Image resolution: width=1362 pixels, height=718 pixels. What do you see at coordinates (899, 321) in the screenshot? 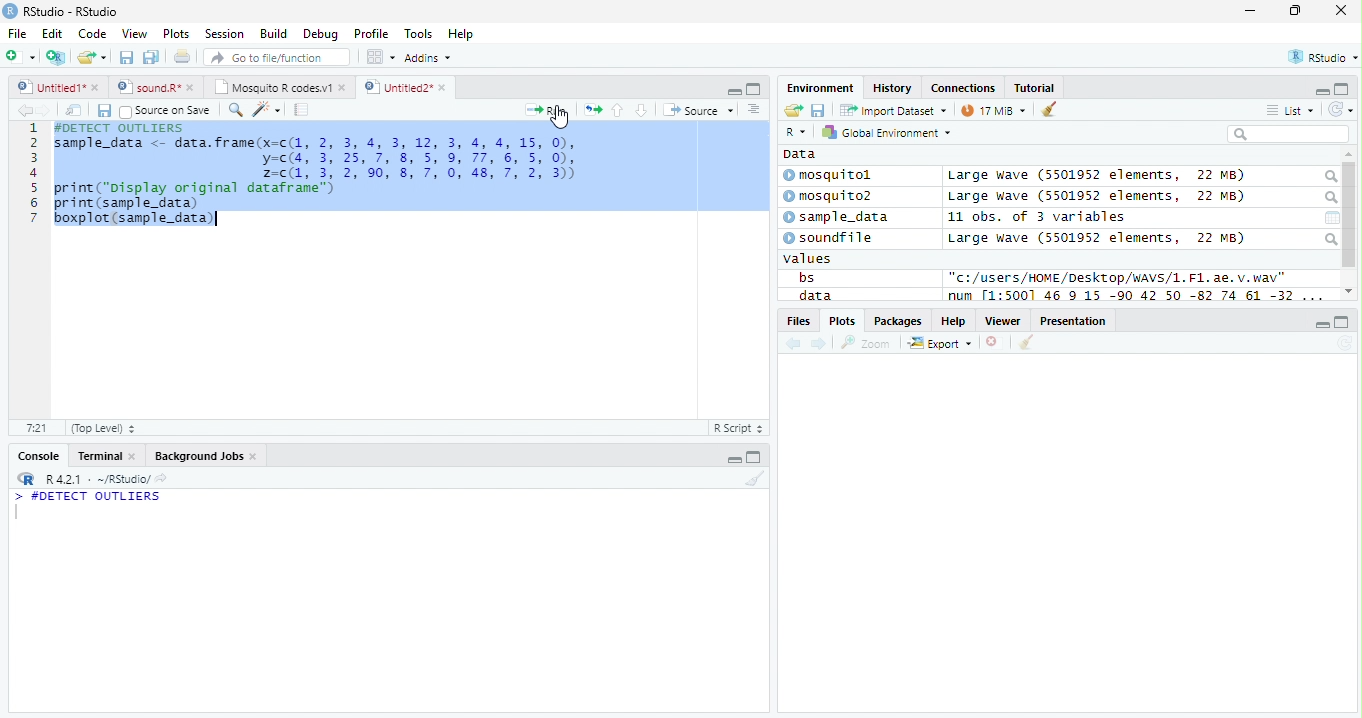
I see `Packages` at bounding box center [899, 321].